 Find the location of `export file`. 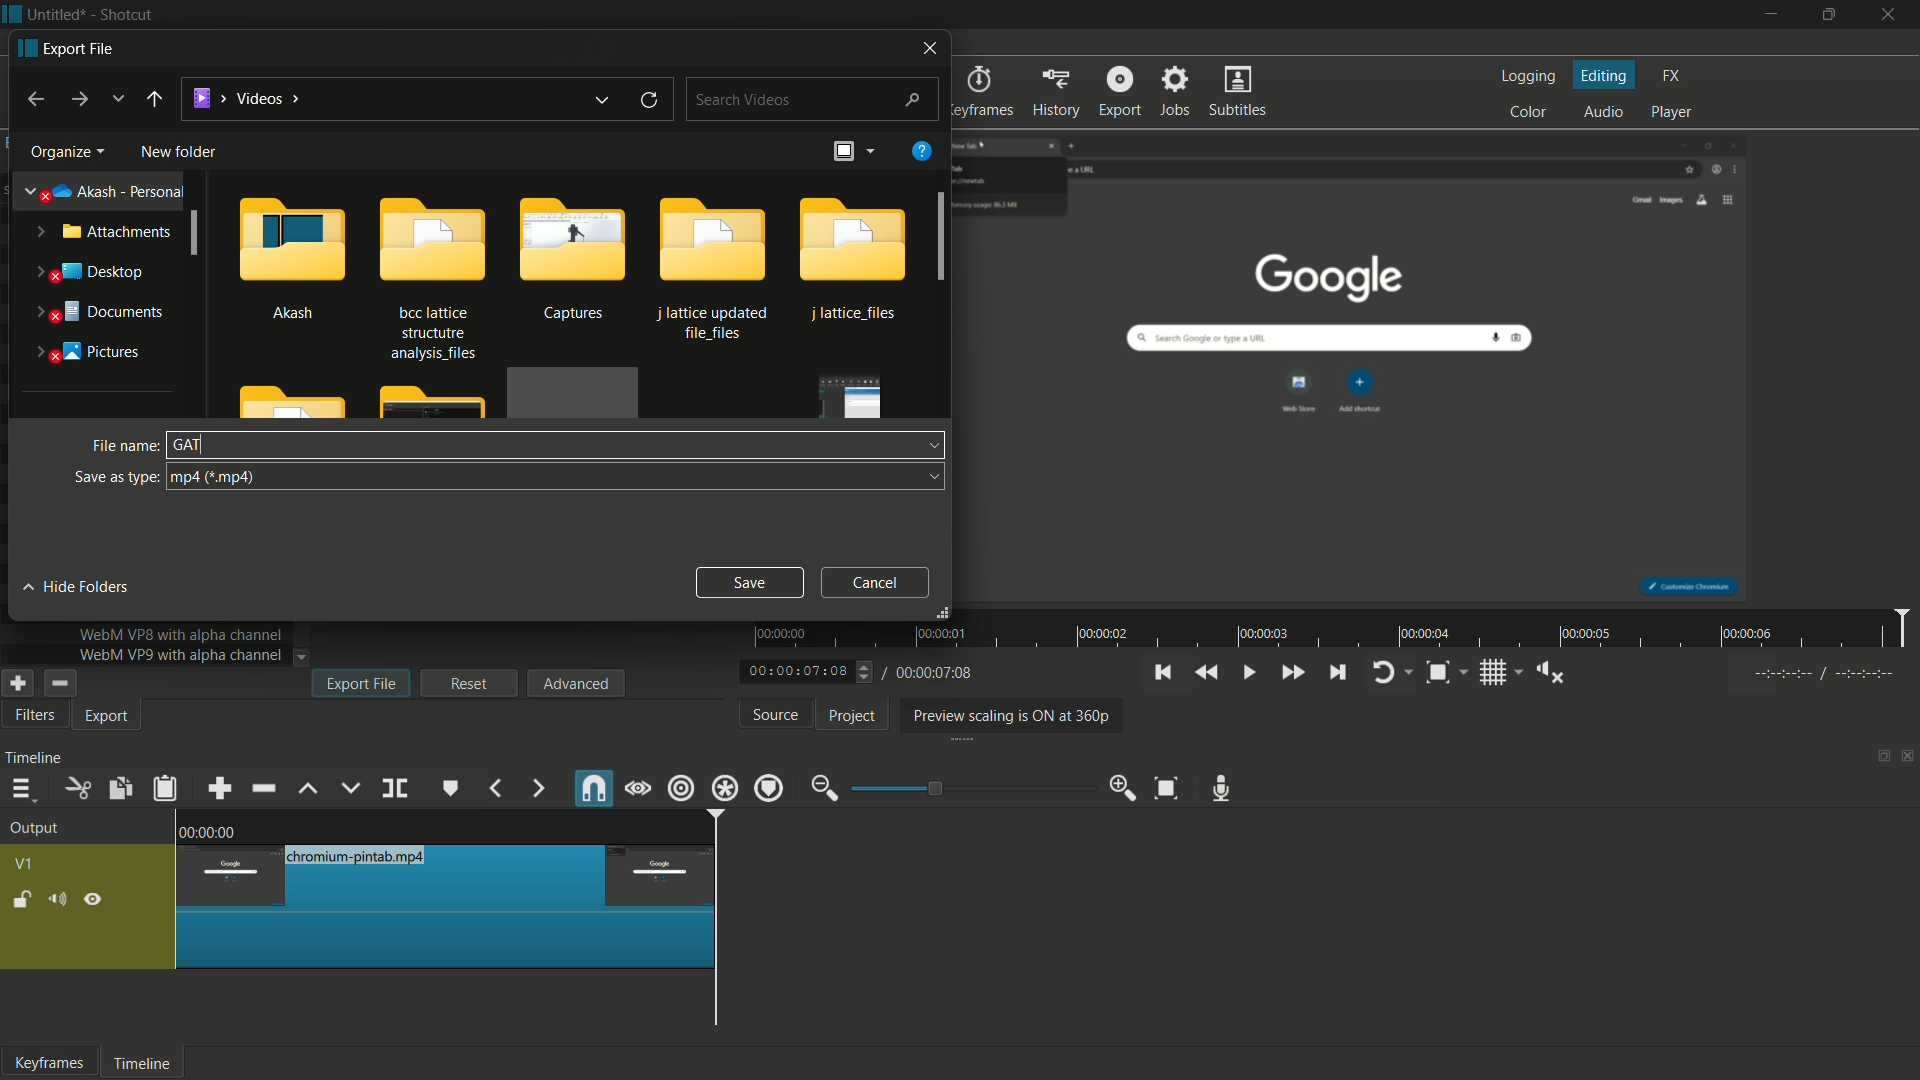

export file is located at coordinates (64, 48).